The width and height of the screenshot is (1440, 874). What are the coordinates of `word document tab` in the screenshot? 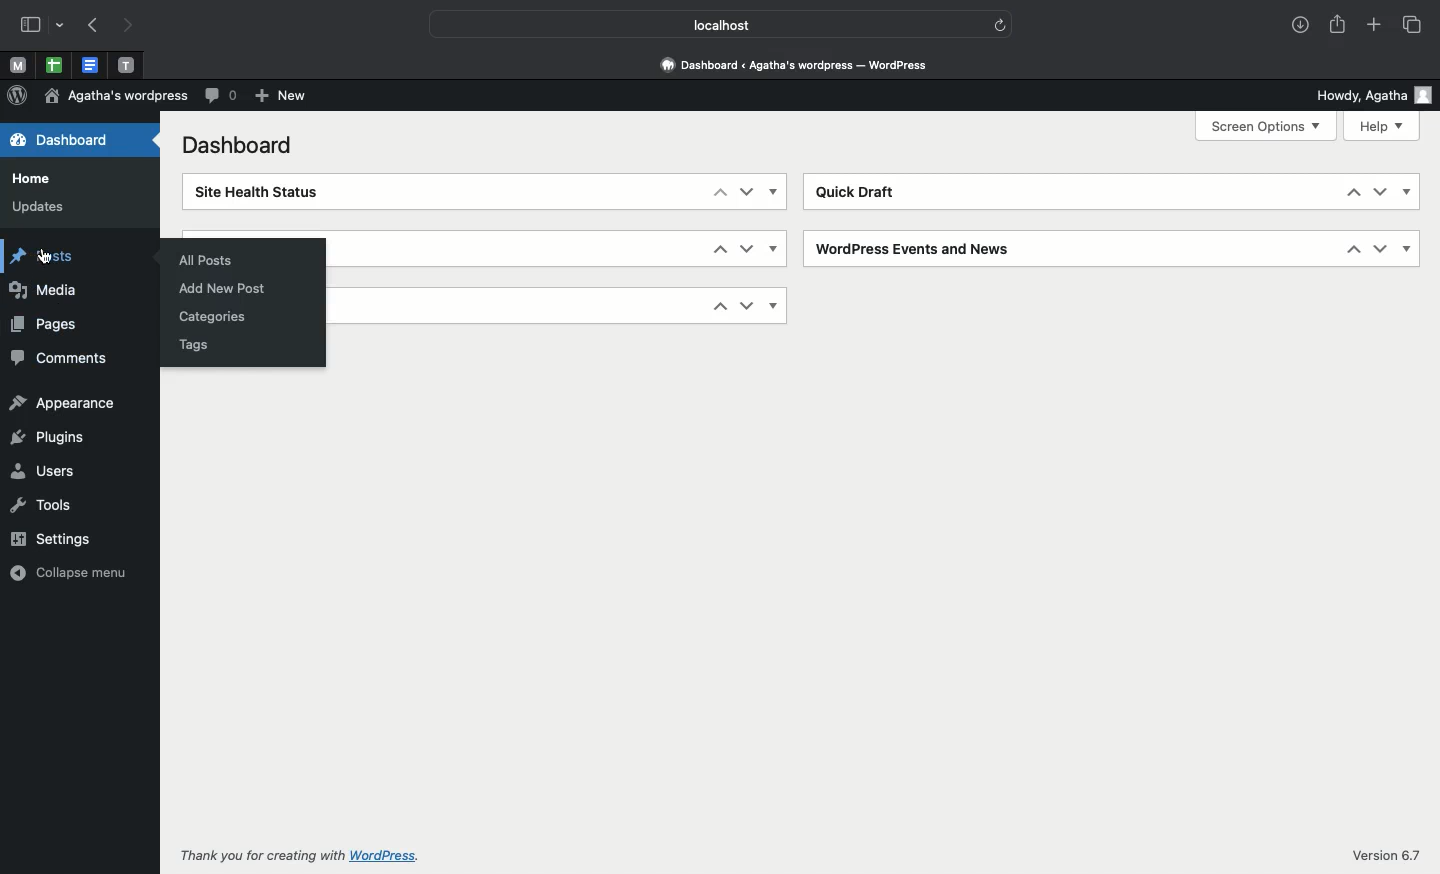 It's located at (87, 64).